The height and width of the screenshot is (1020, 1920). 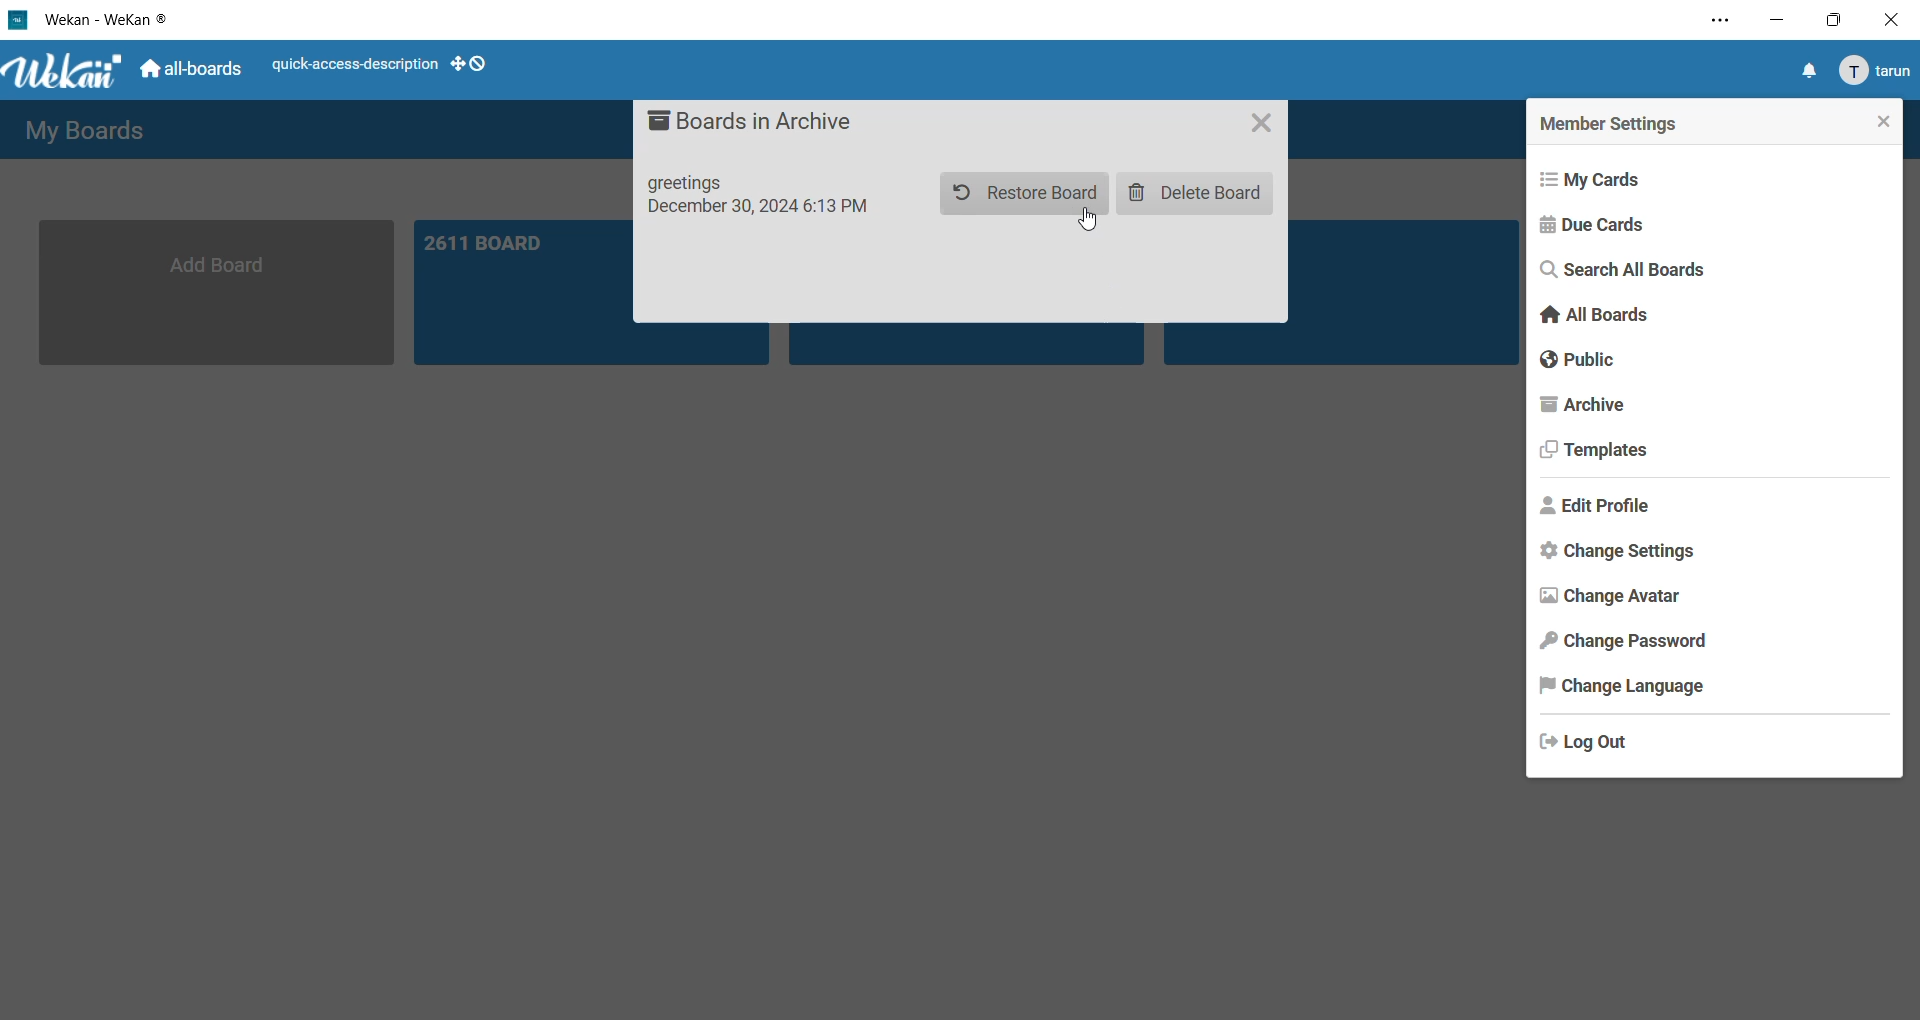 I want to click on notifications , so click(x=1807, y=72).